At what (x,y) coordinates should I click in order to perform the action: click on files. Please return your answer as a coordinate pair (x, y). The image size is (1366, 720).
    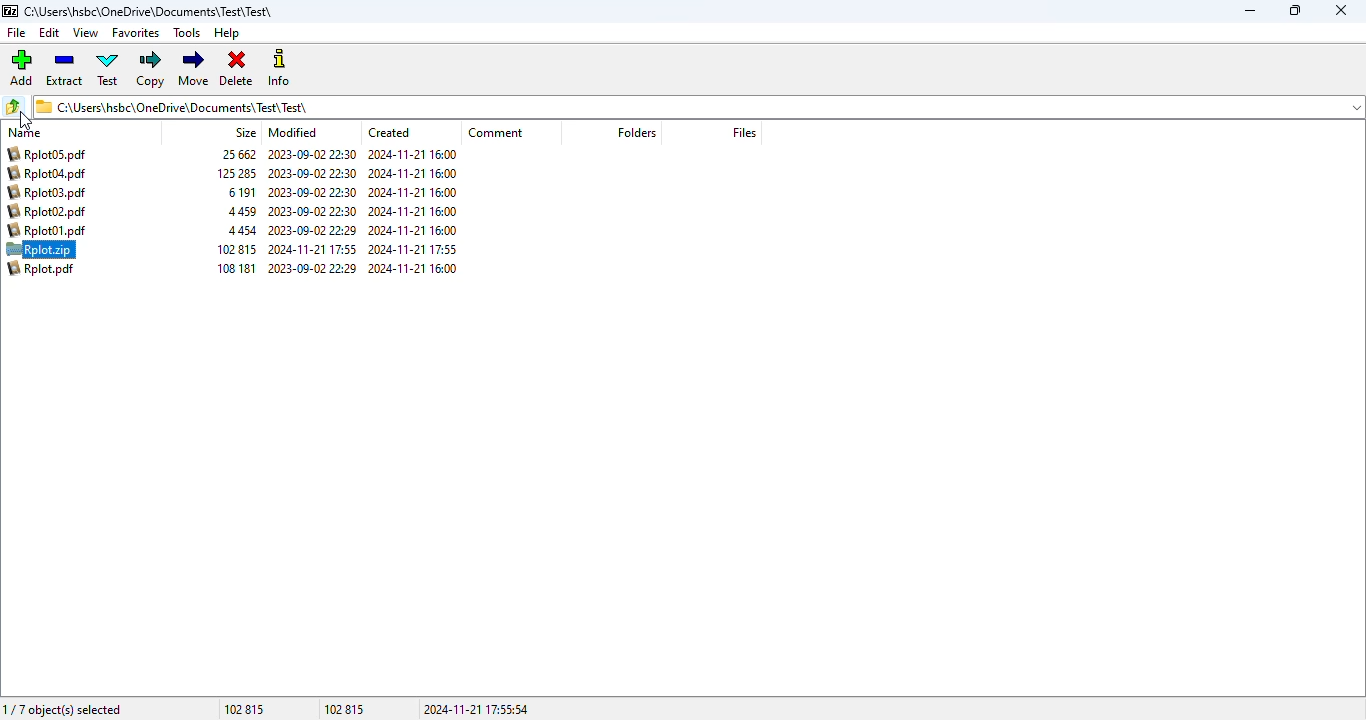
    Looking at the image, I should click on (744, 132).